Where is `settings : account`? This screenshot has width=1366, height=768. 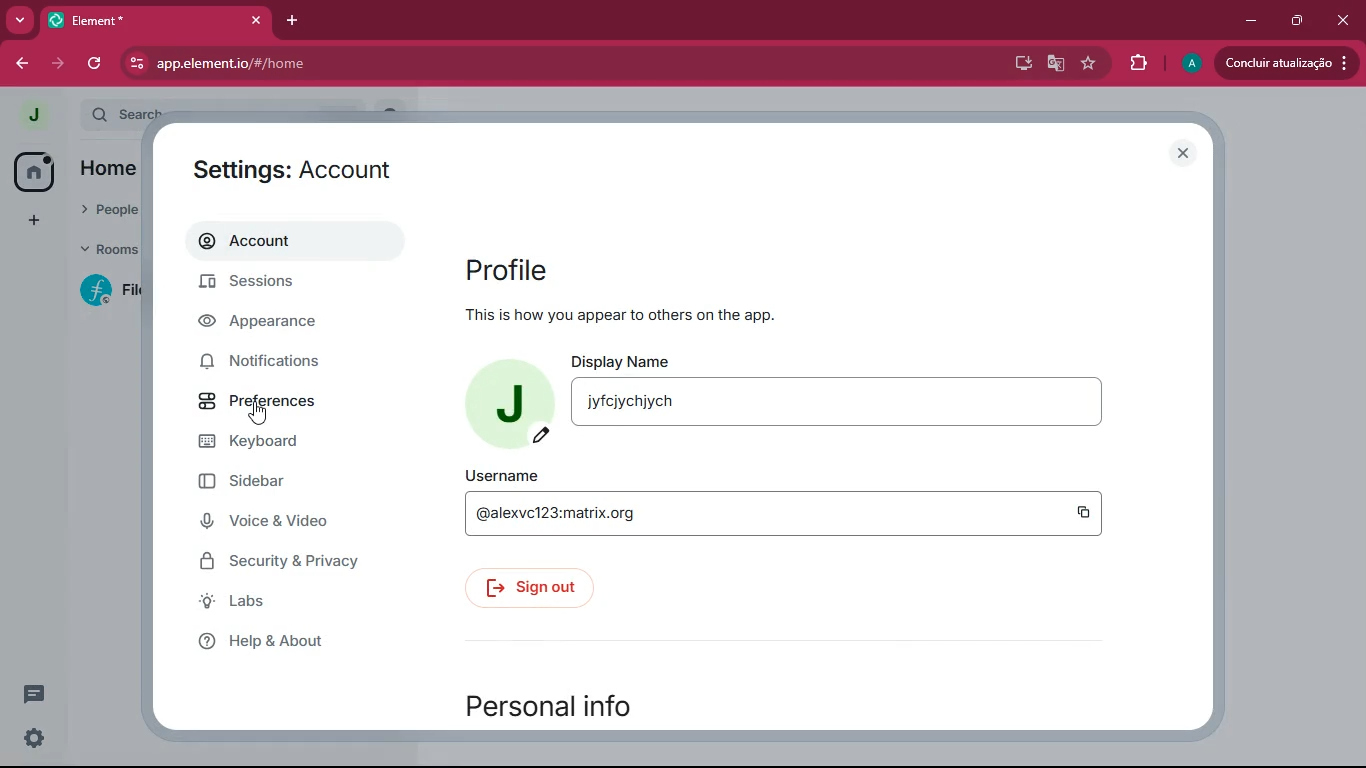 settings : account is located at coordinates (323, 165).